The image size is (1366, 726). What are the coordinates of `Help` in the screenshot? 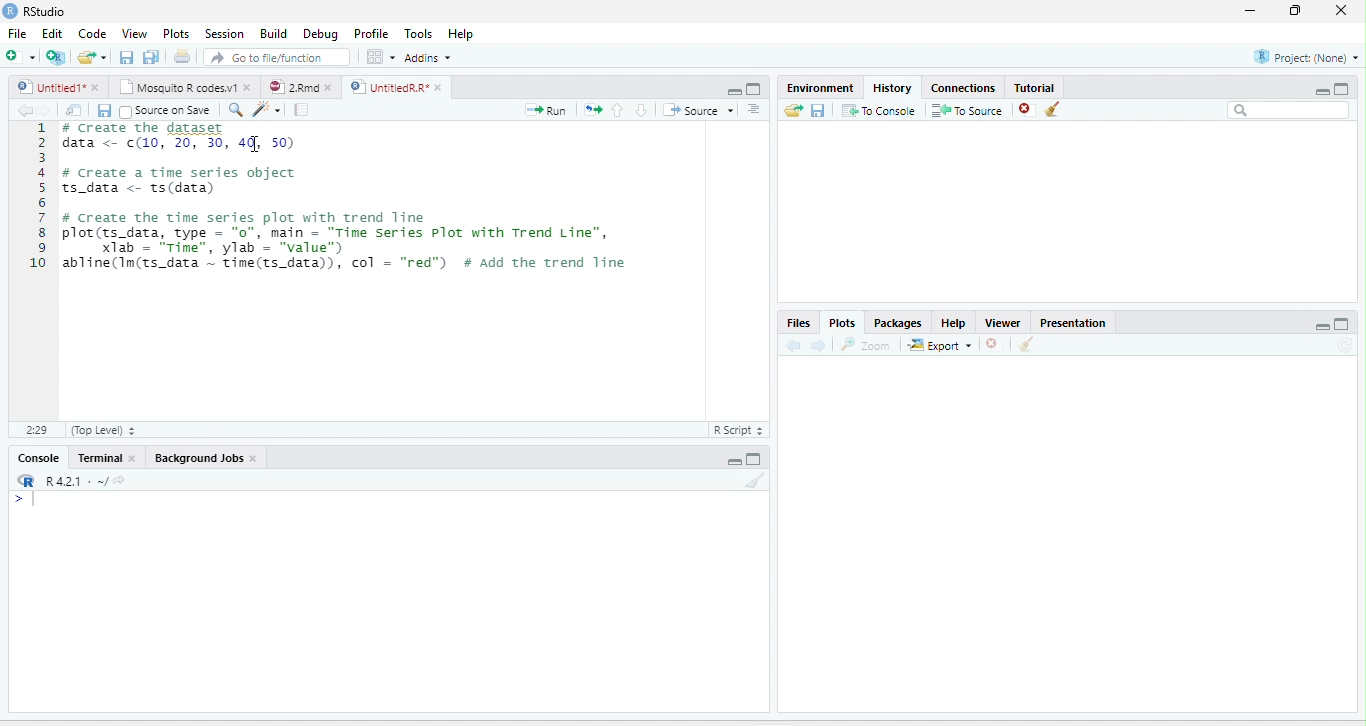 It's located at (460, 33).